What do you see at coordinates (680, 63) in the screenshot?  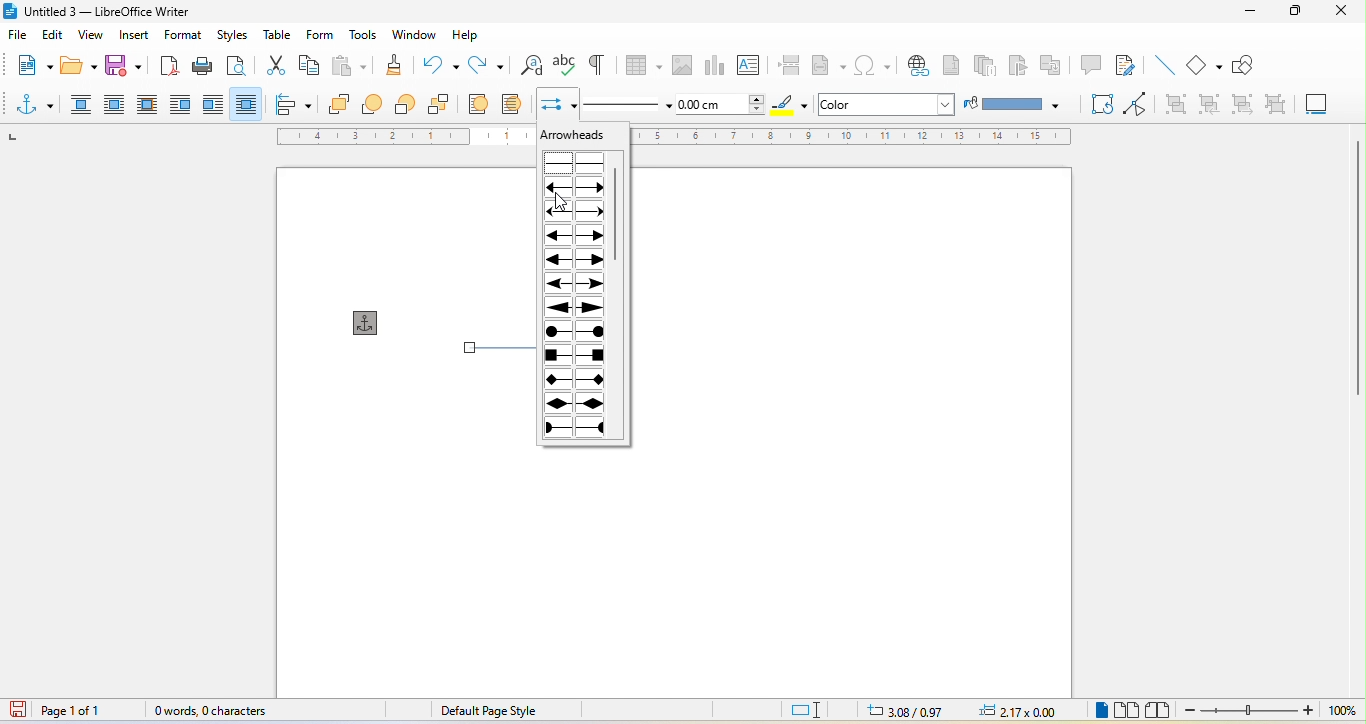 I see `image` at bounding box center [680, 63].